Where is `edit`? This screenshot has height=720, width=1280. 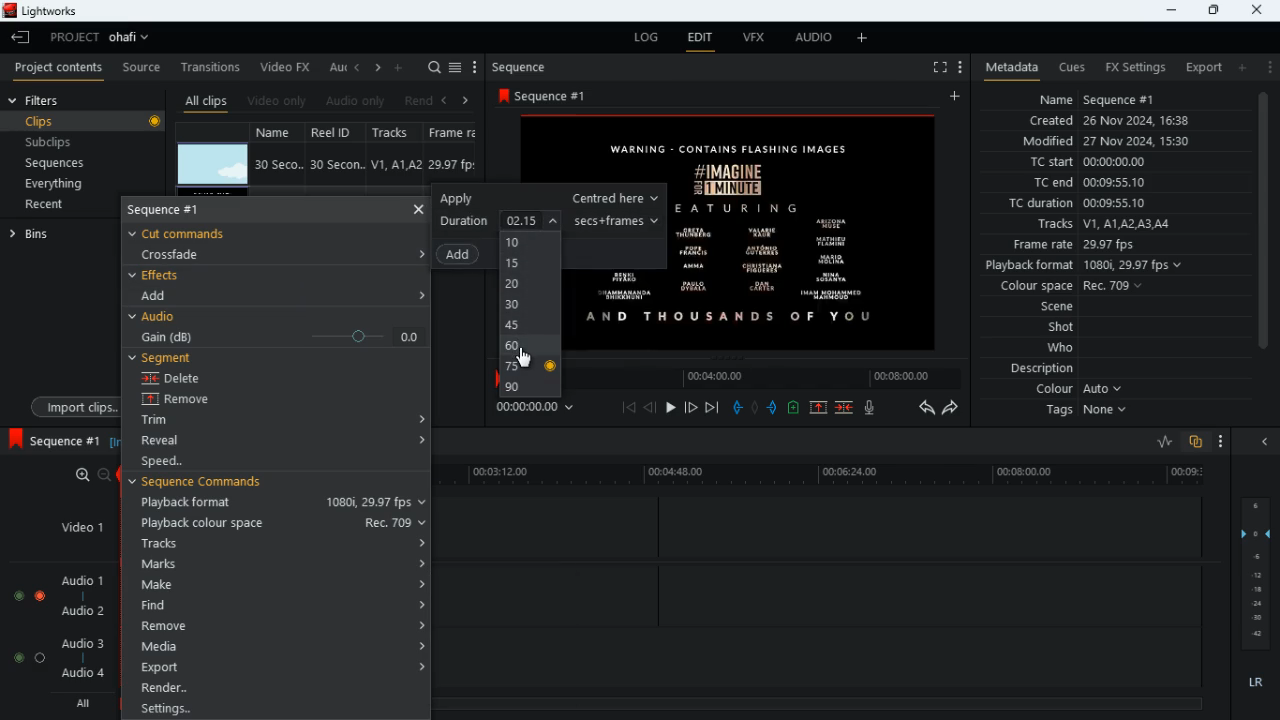 edit is located at coordinates (700, 40).